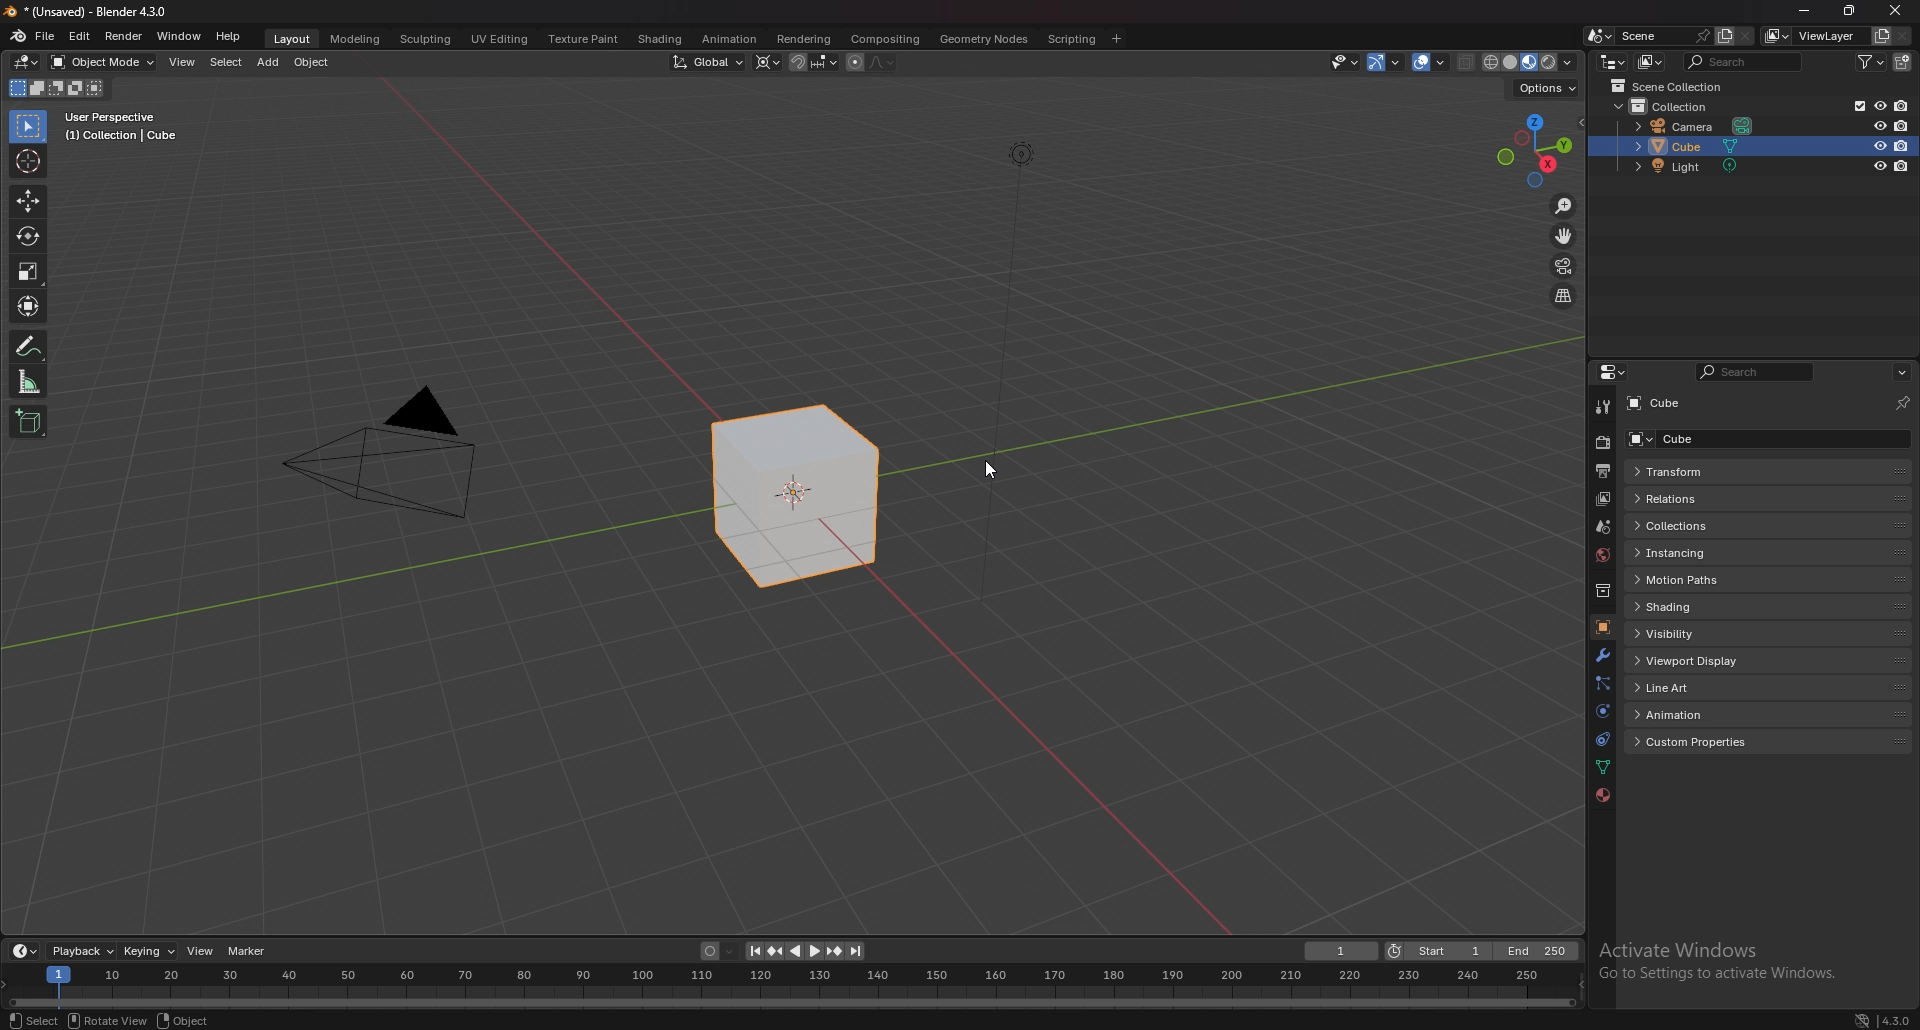 The height and width of the screenshot is (1030, 1920). I want to click on animation, so click(730, 39).